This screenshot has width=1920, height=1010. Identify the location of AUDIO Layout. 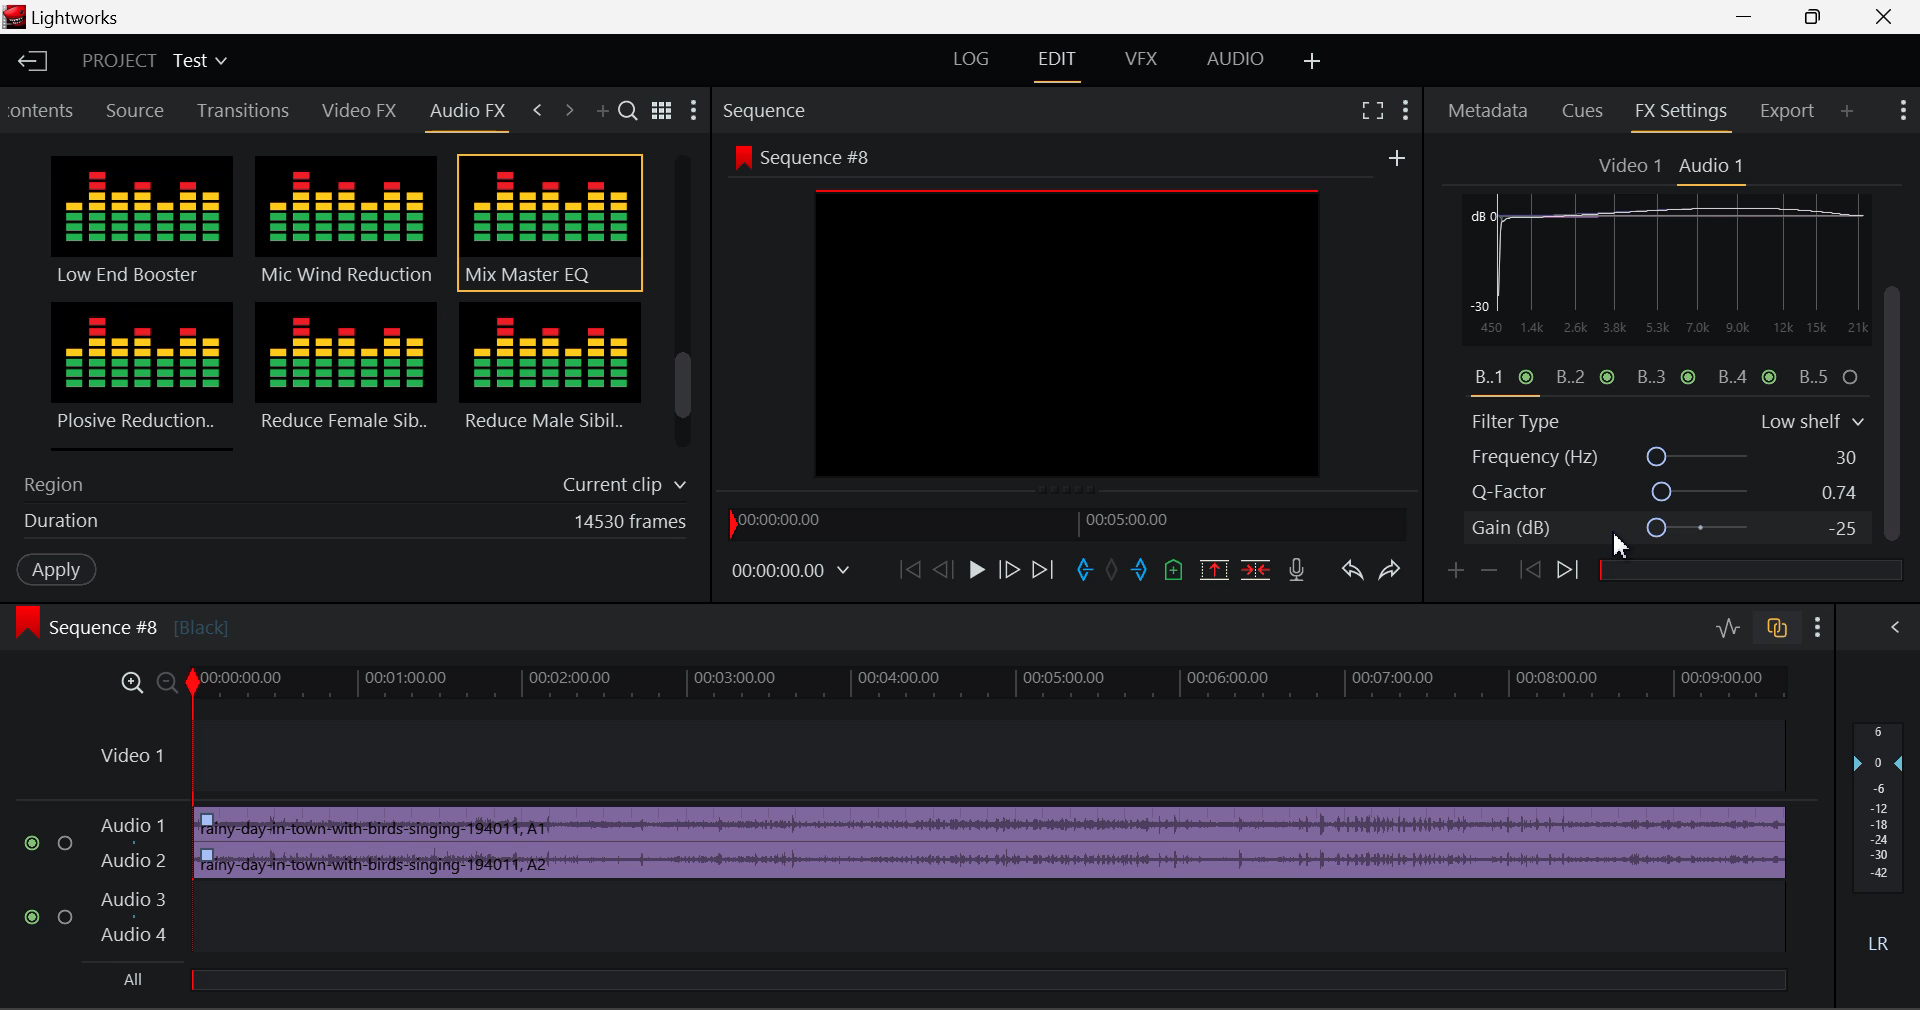
(1234, 61).